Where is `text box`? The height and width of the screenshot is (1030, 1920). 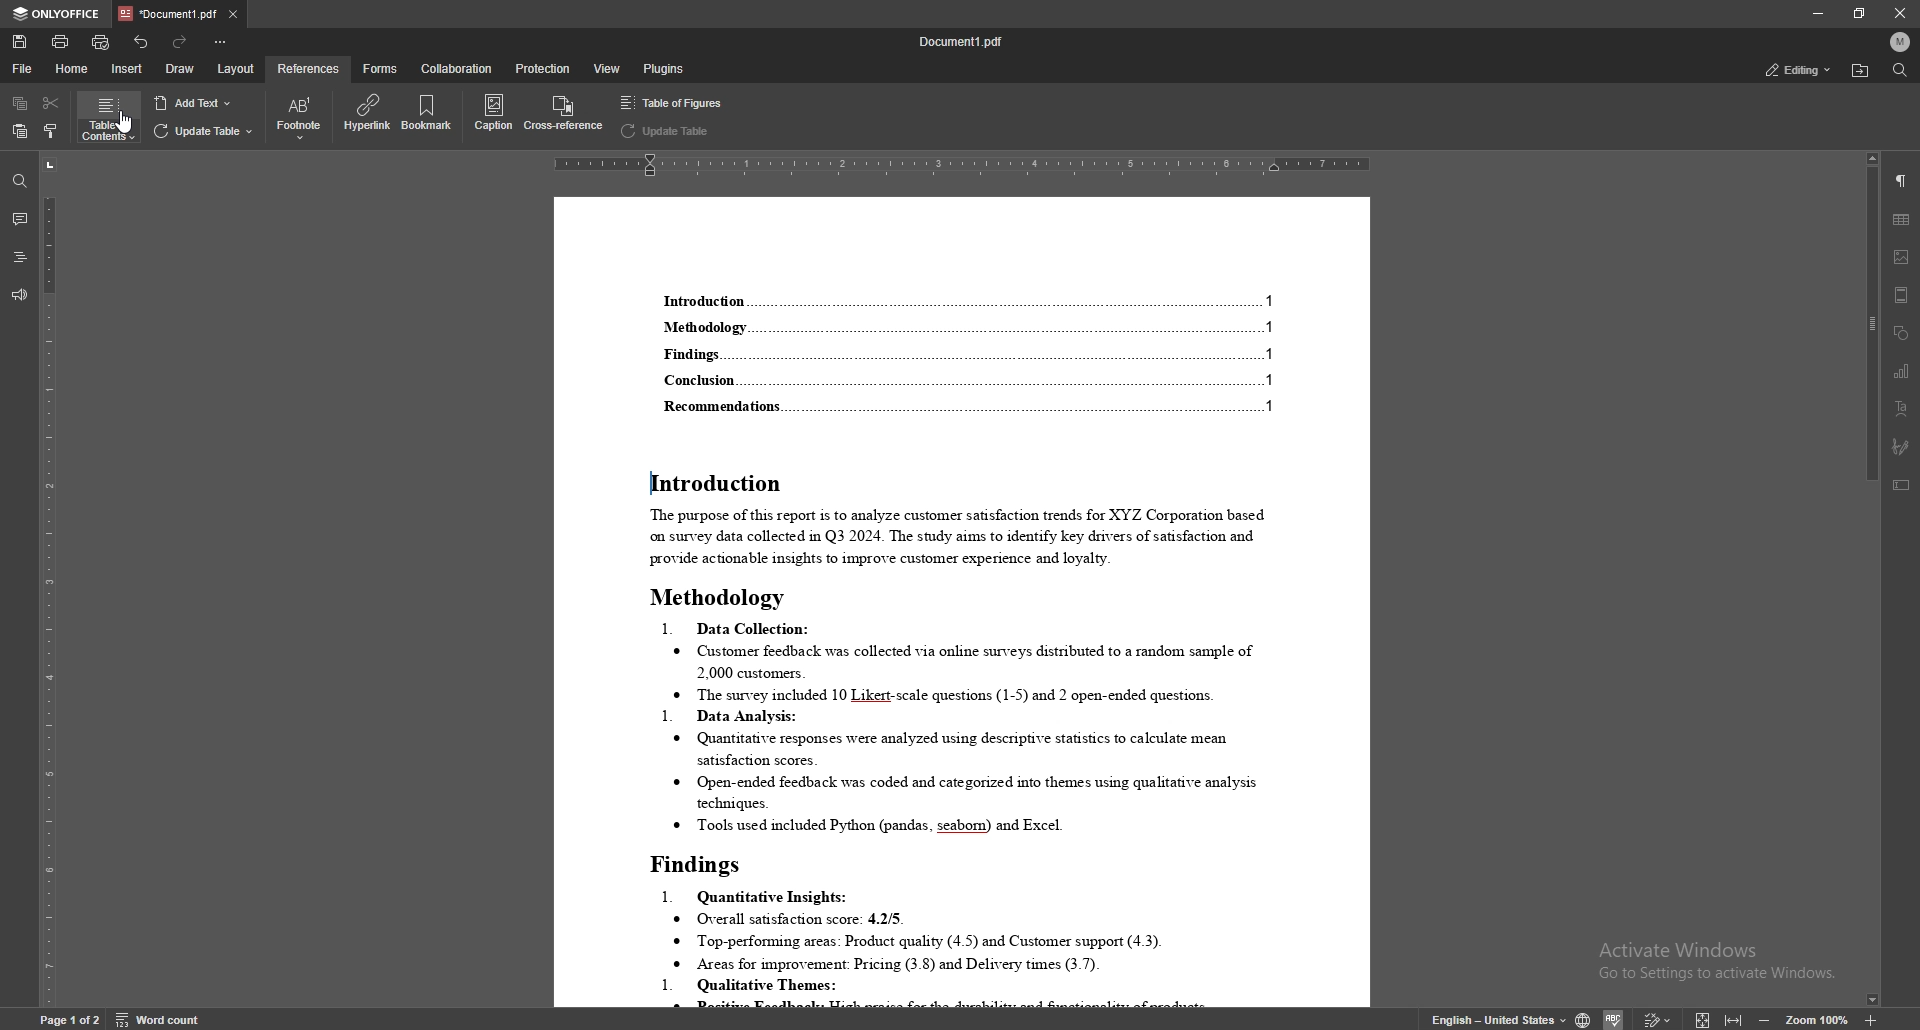
text box is located at coordinates (1900, 485).